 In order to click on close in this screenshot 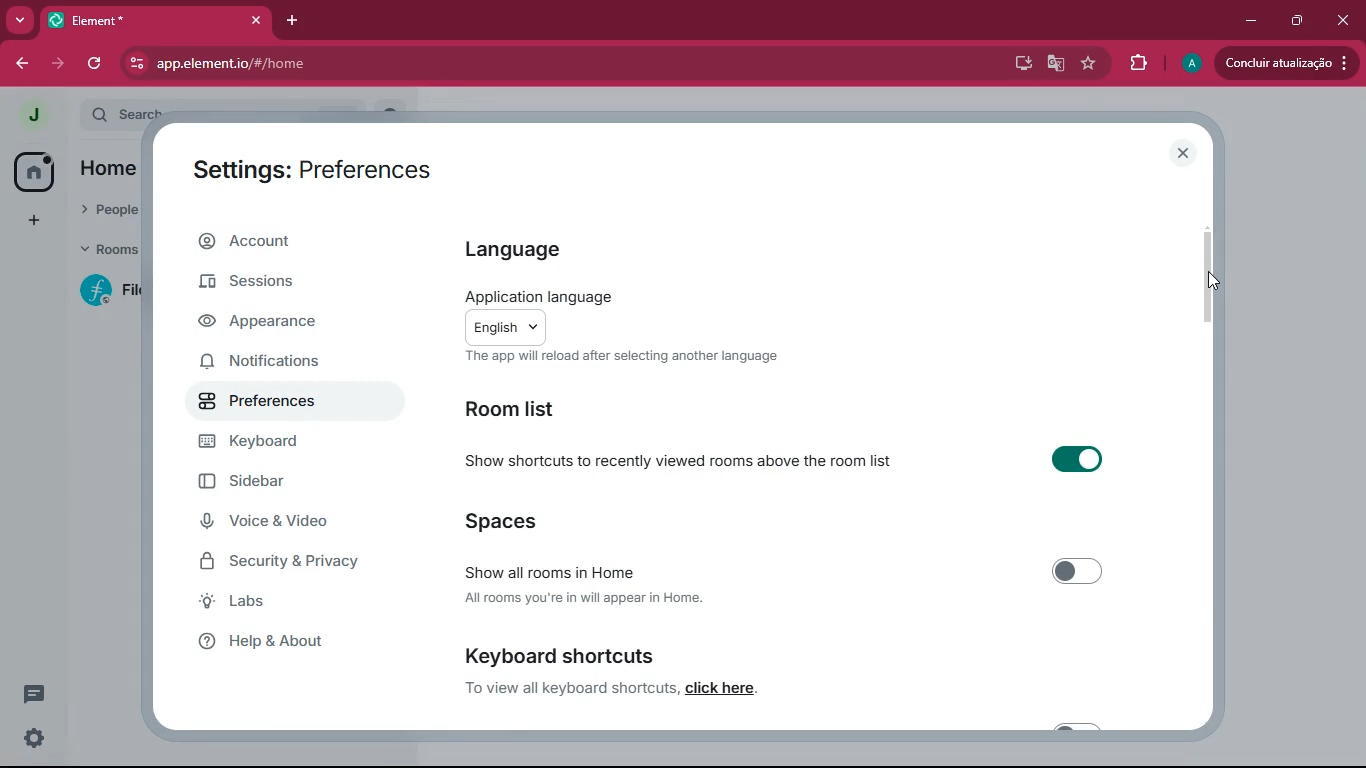, I will do `click(1185, 153)`.